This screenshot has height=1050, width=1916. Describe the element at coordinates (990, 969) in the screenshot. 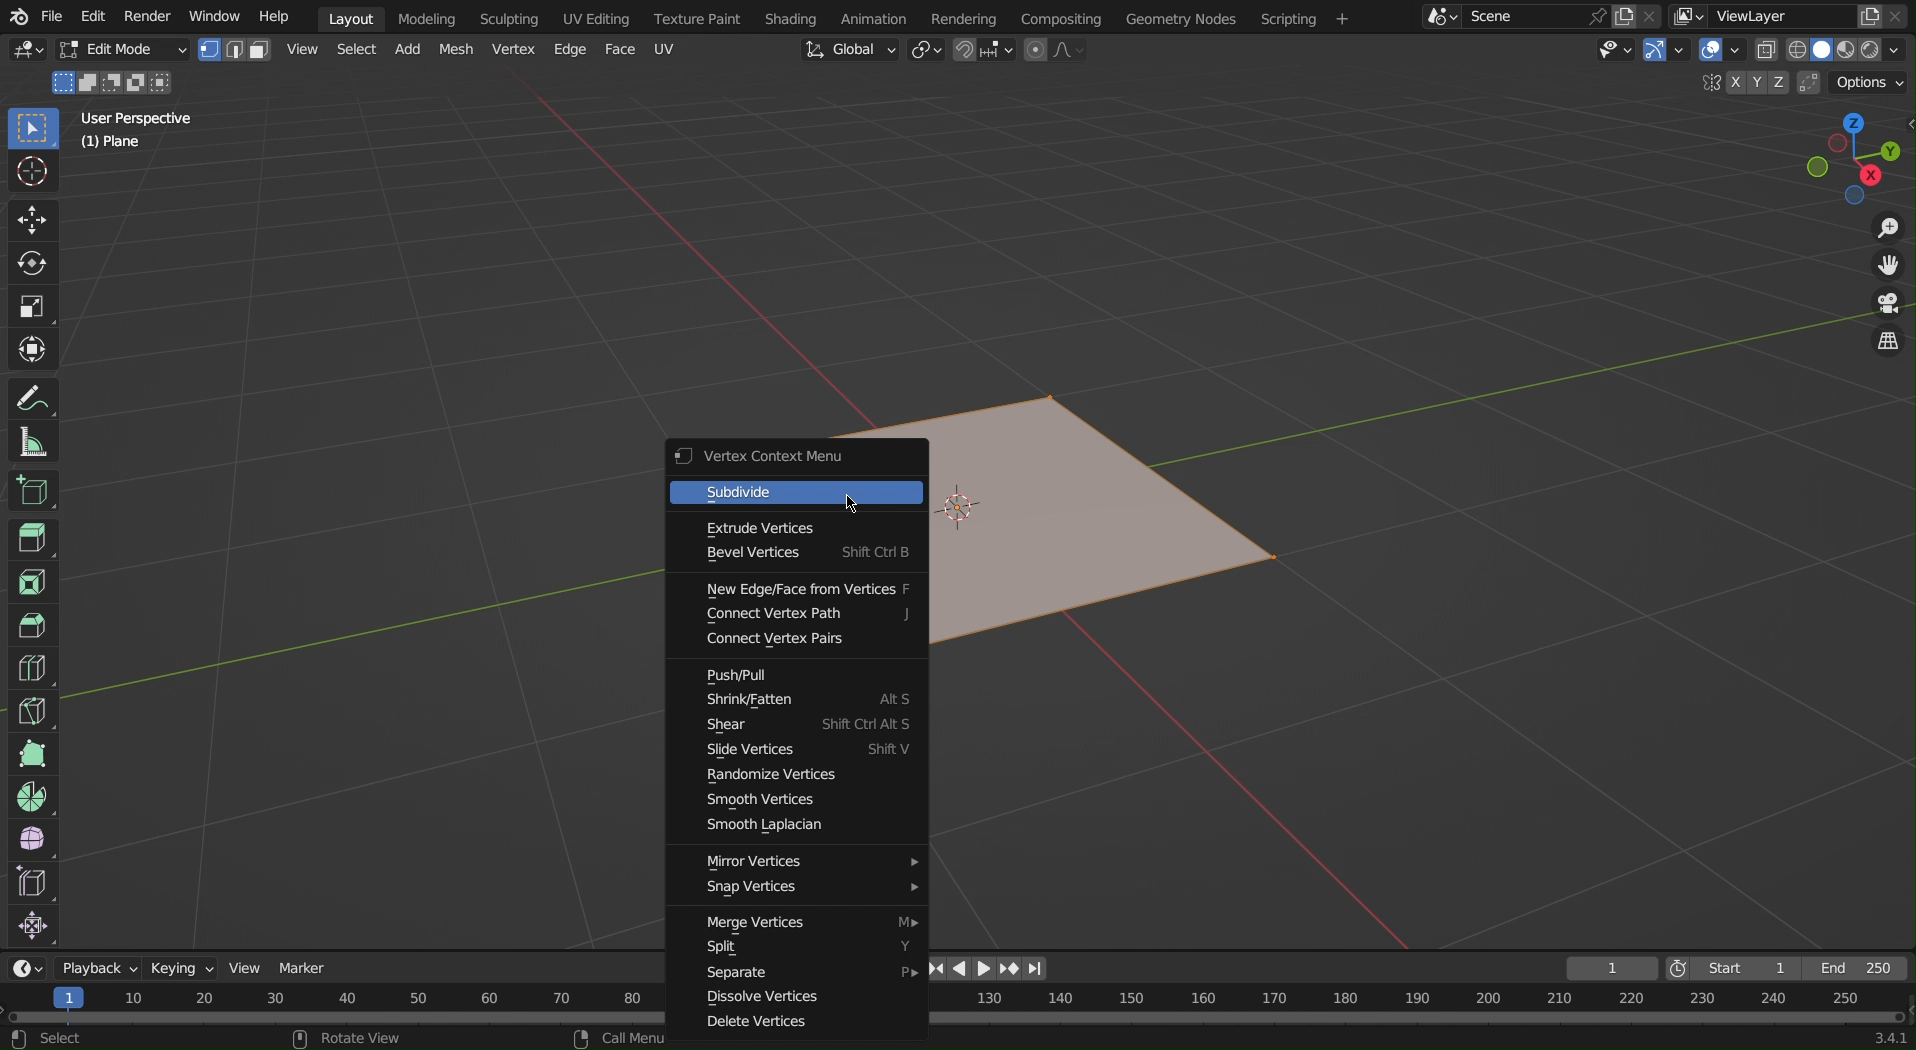

I see `Controls` at that location.